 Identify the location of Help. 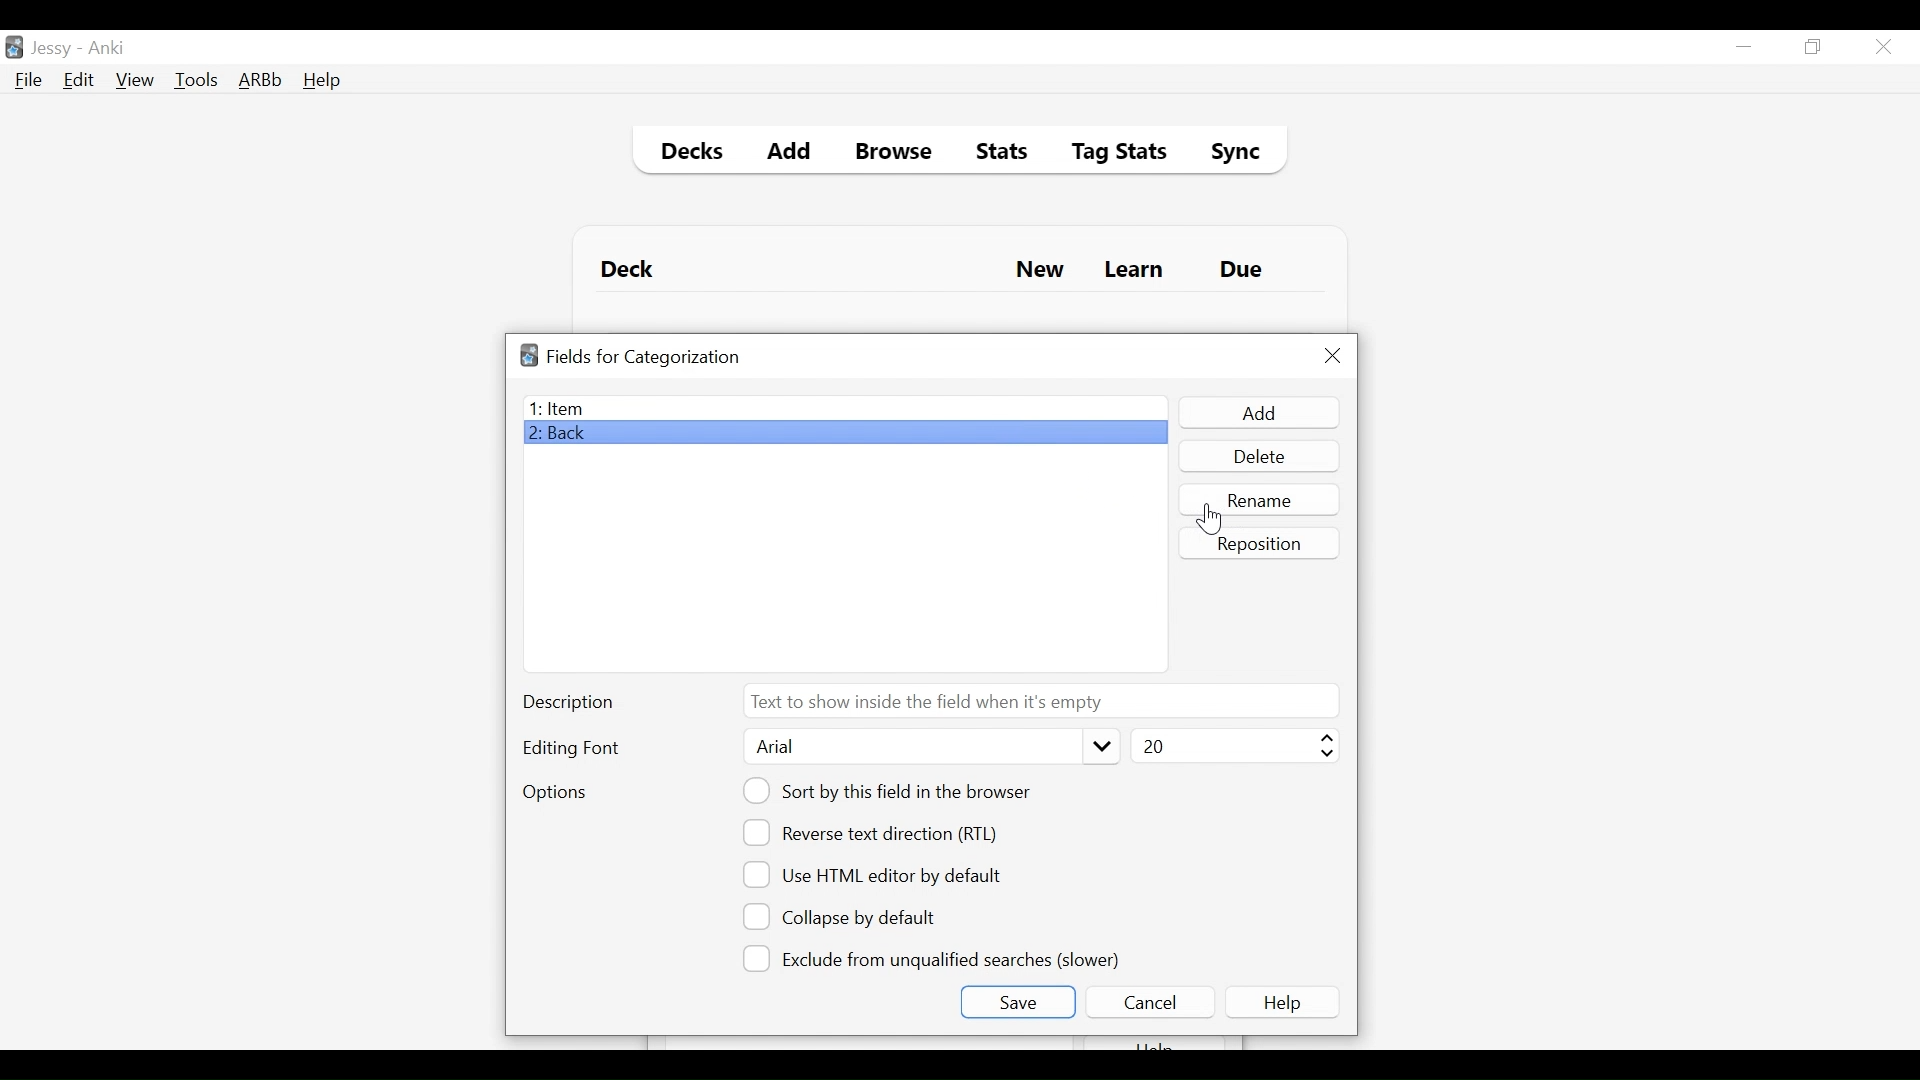
(1286, 1002).